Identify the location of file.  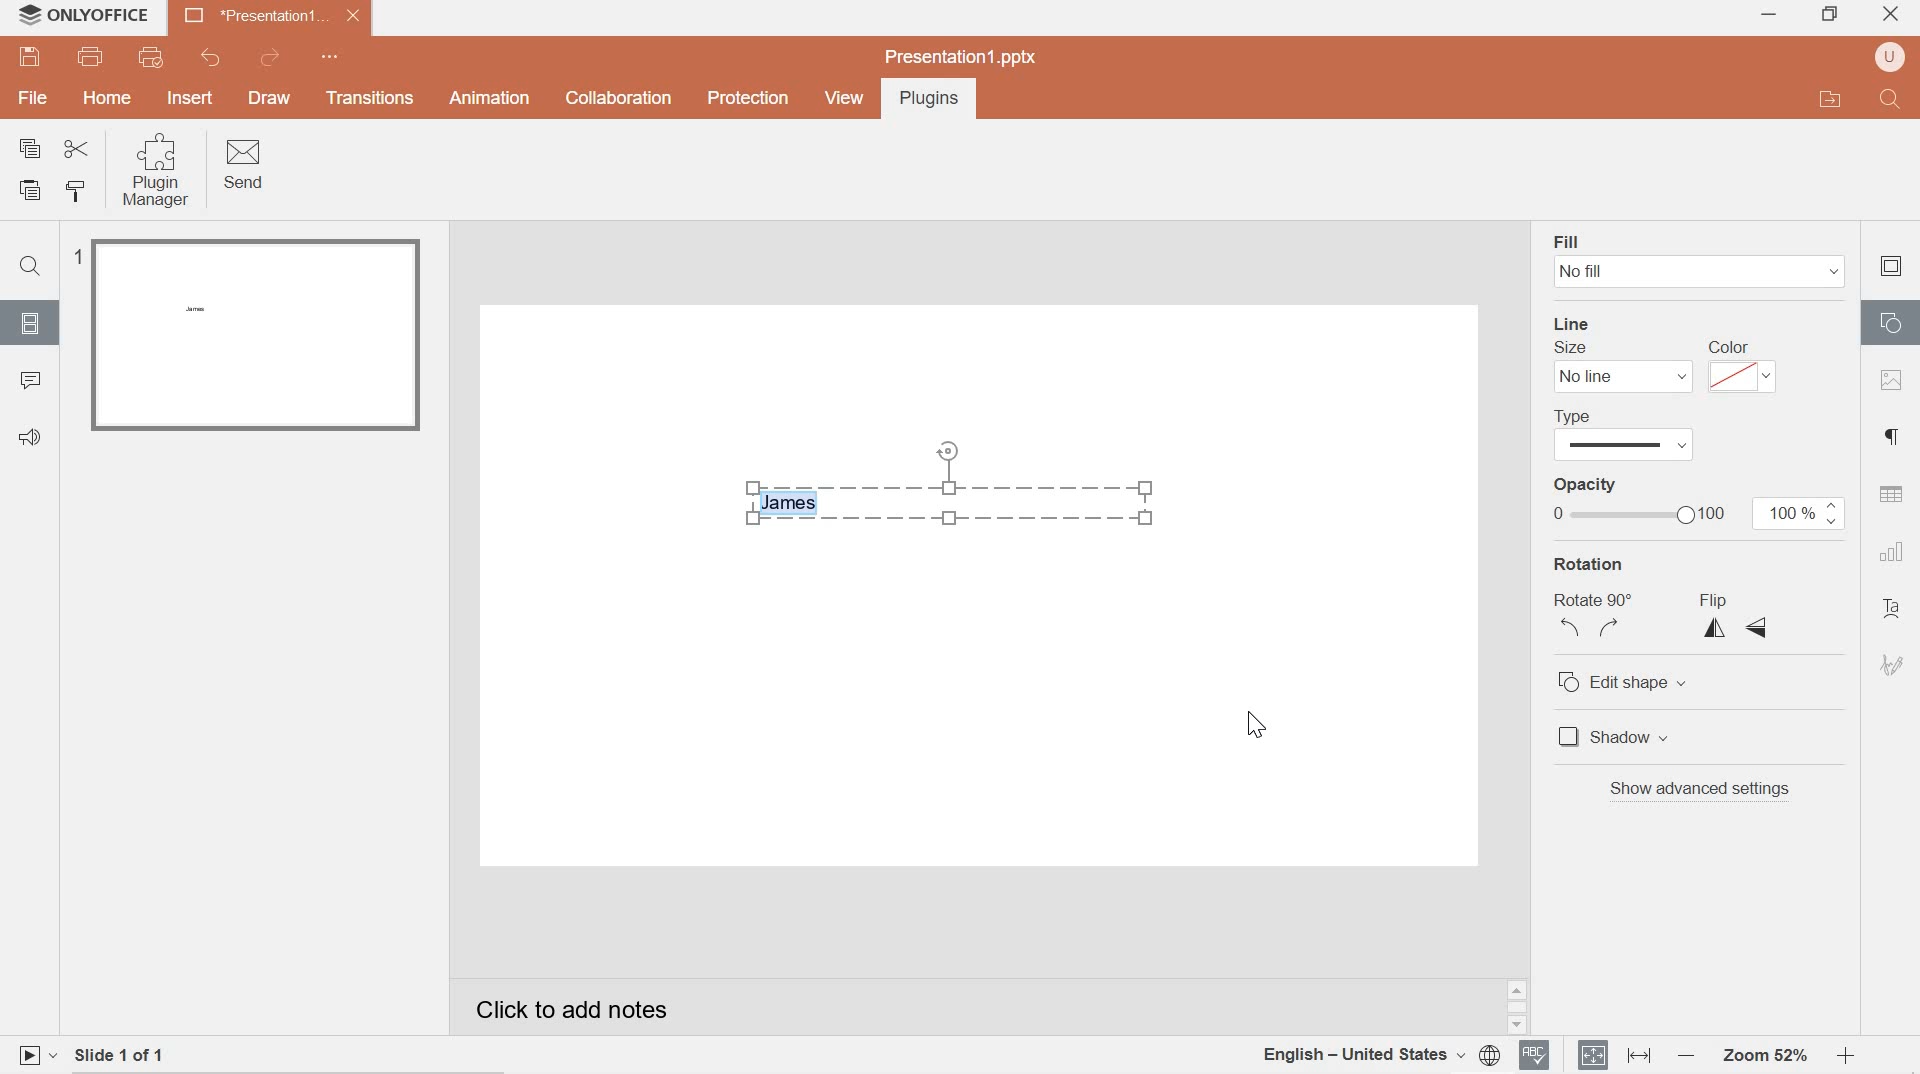
(34, 100).